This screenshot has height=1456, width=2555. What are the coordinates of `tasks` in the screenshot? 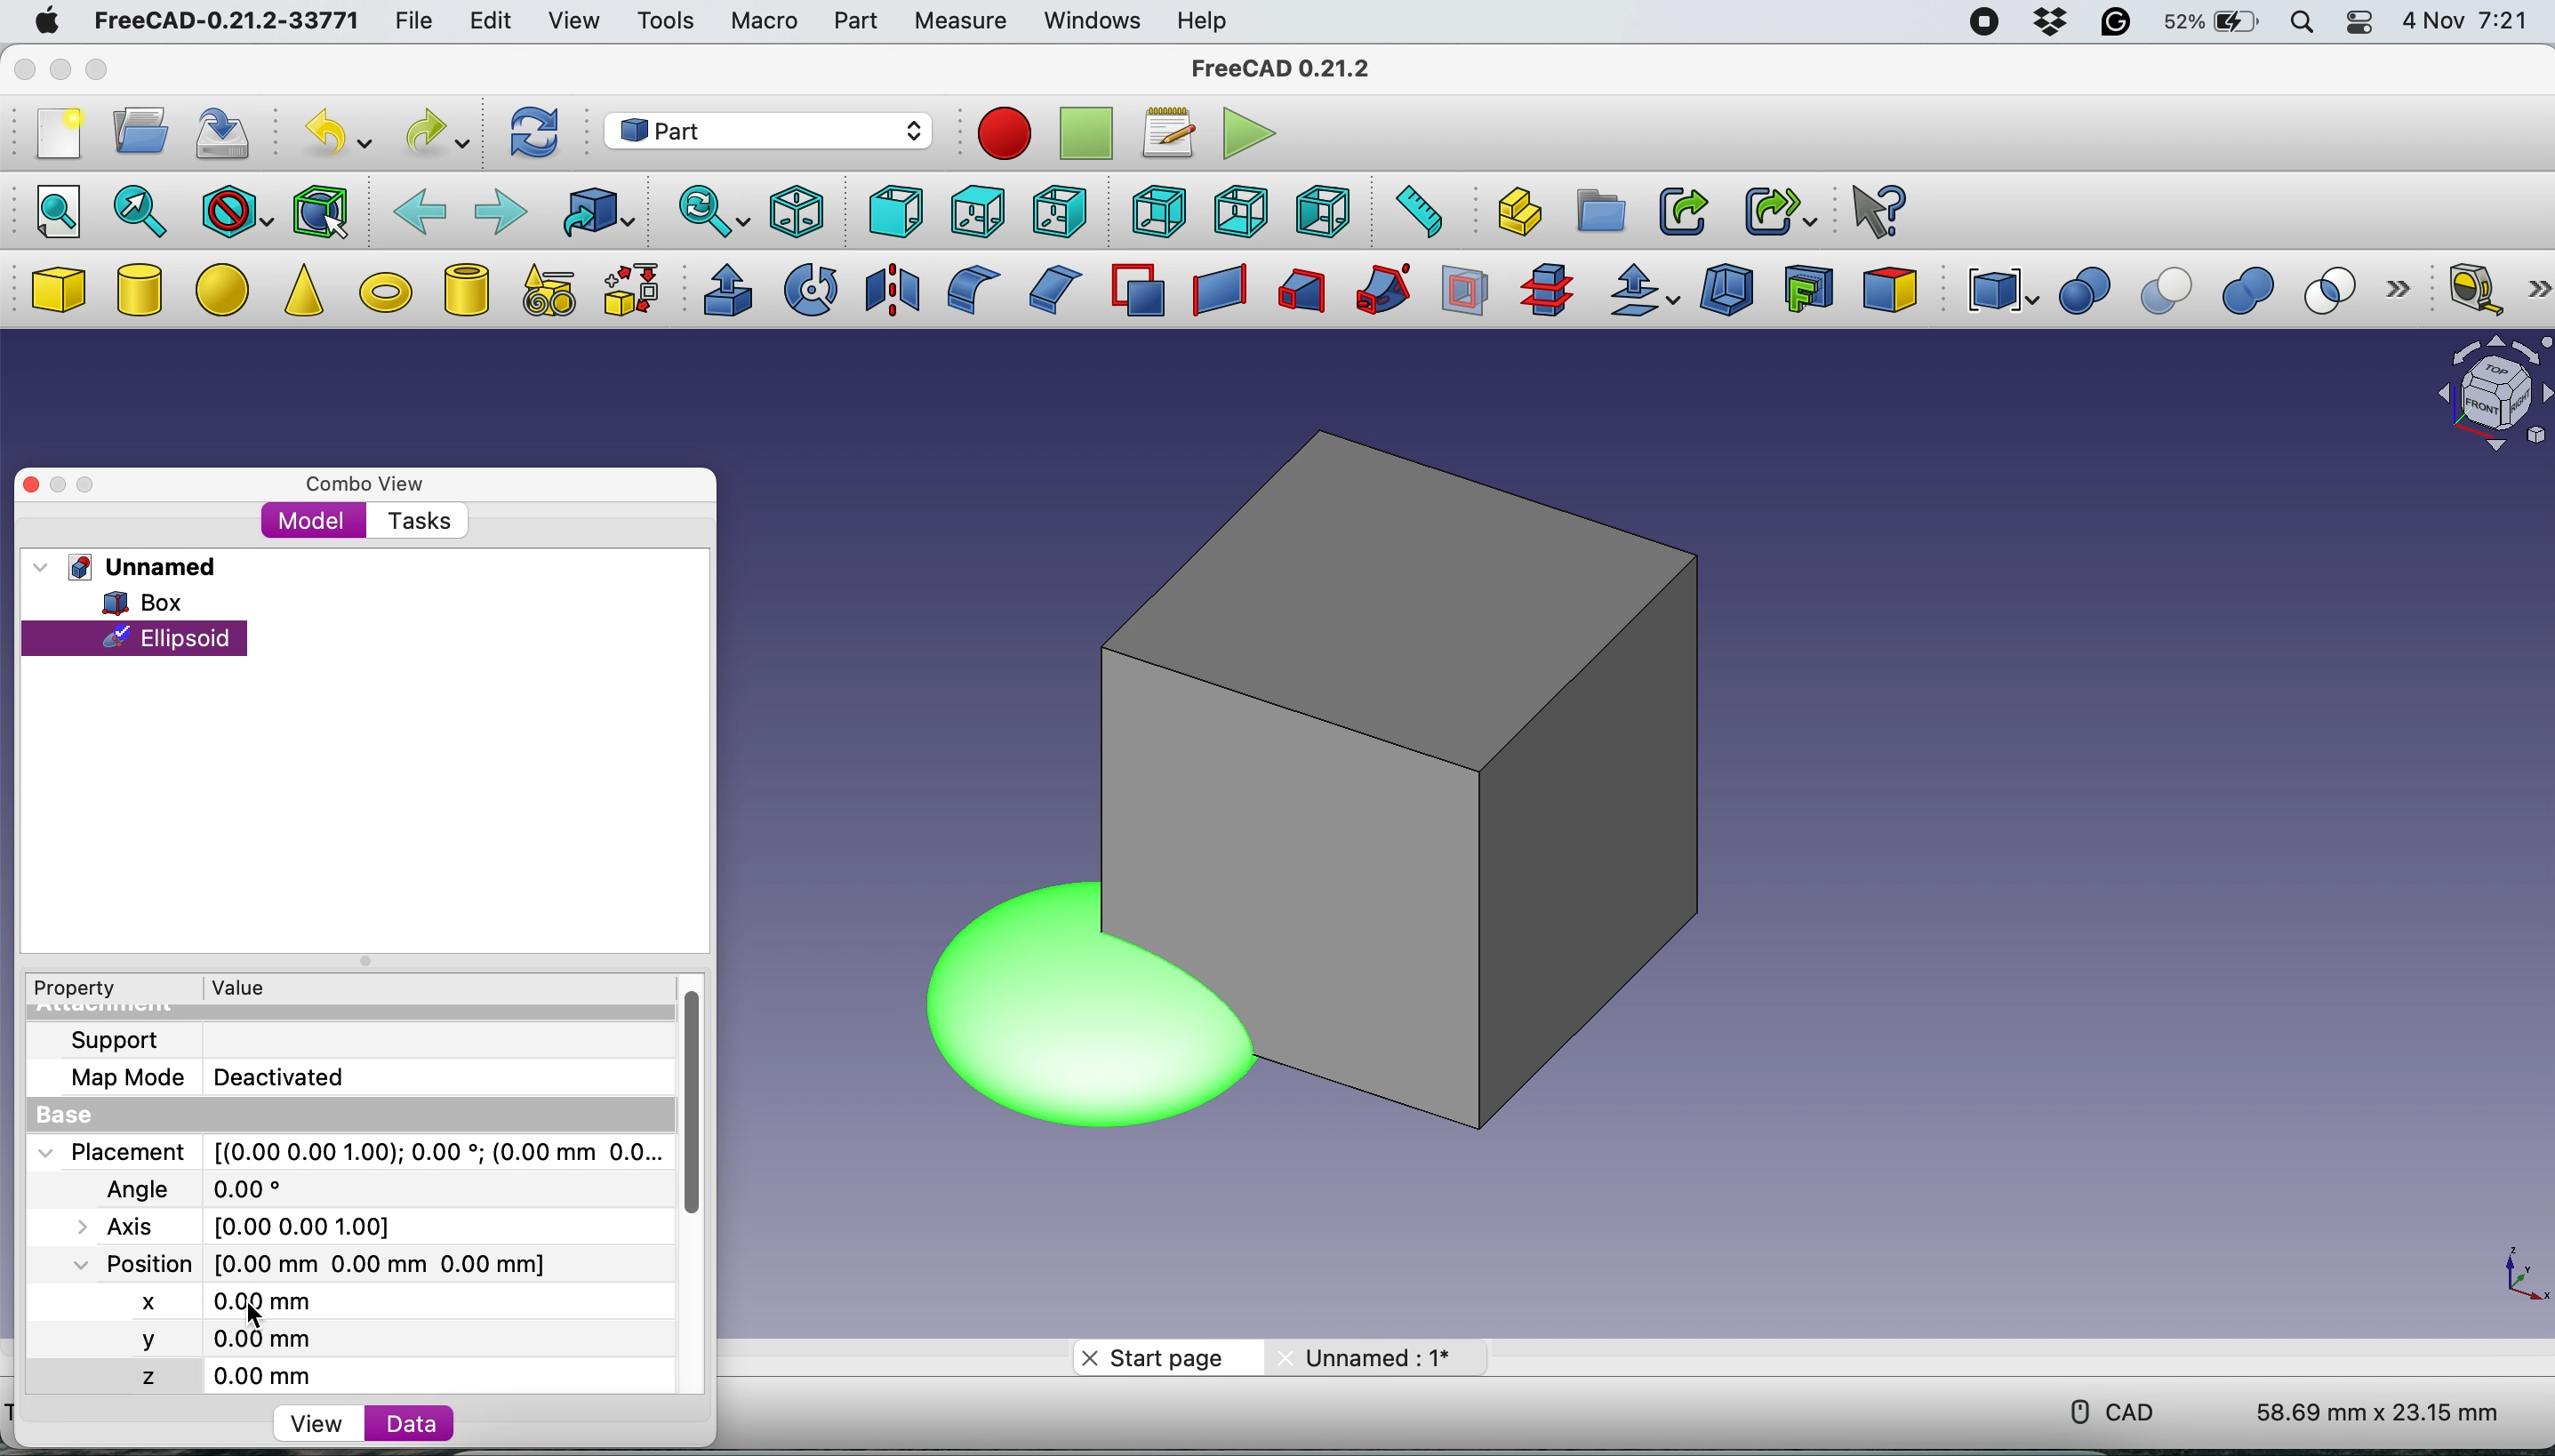 It's located at (415, 521).